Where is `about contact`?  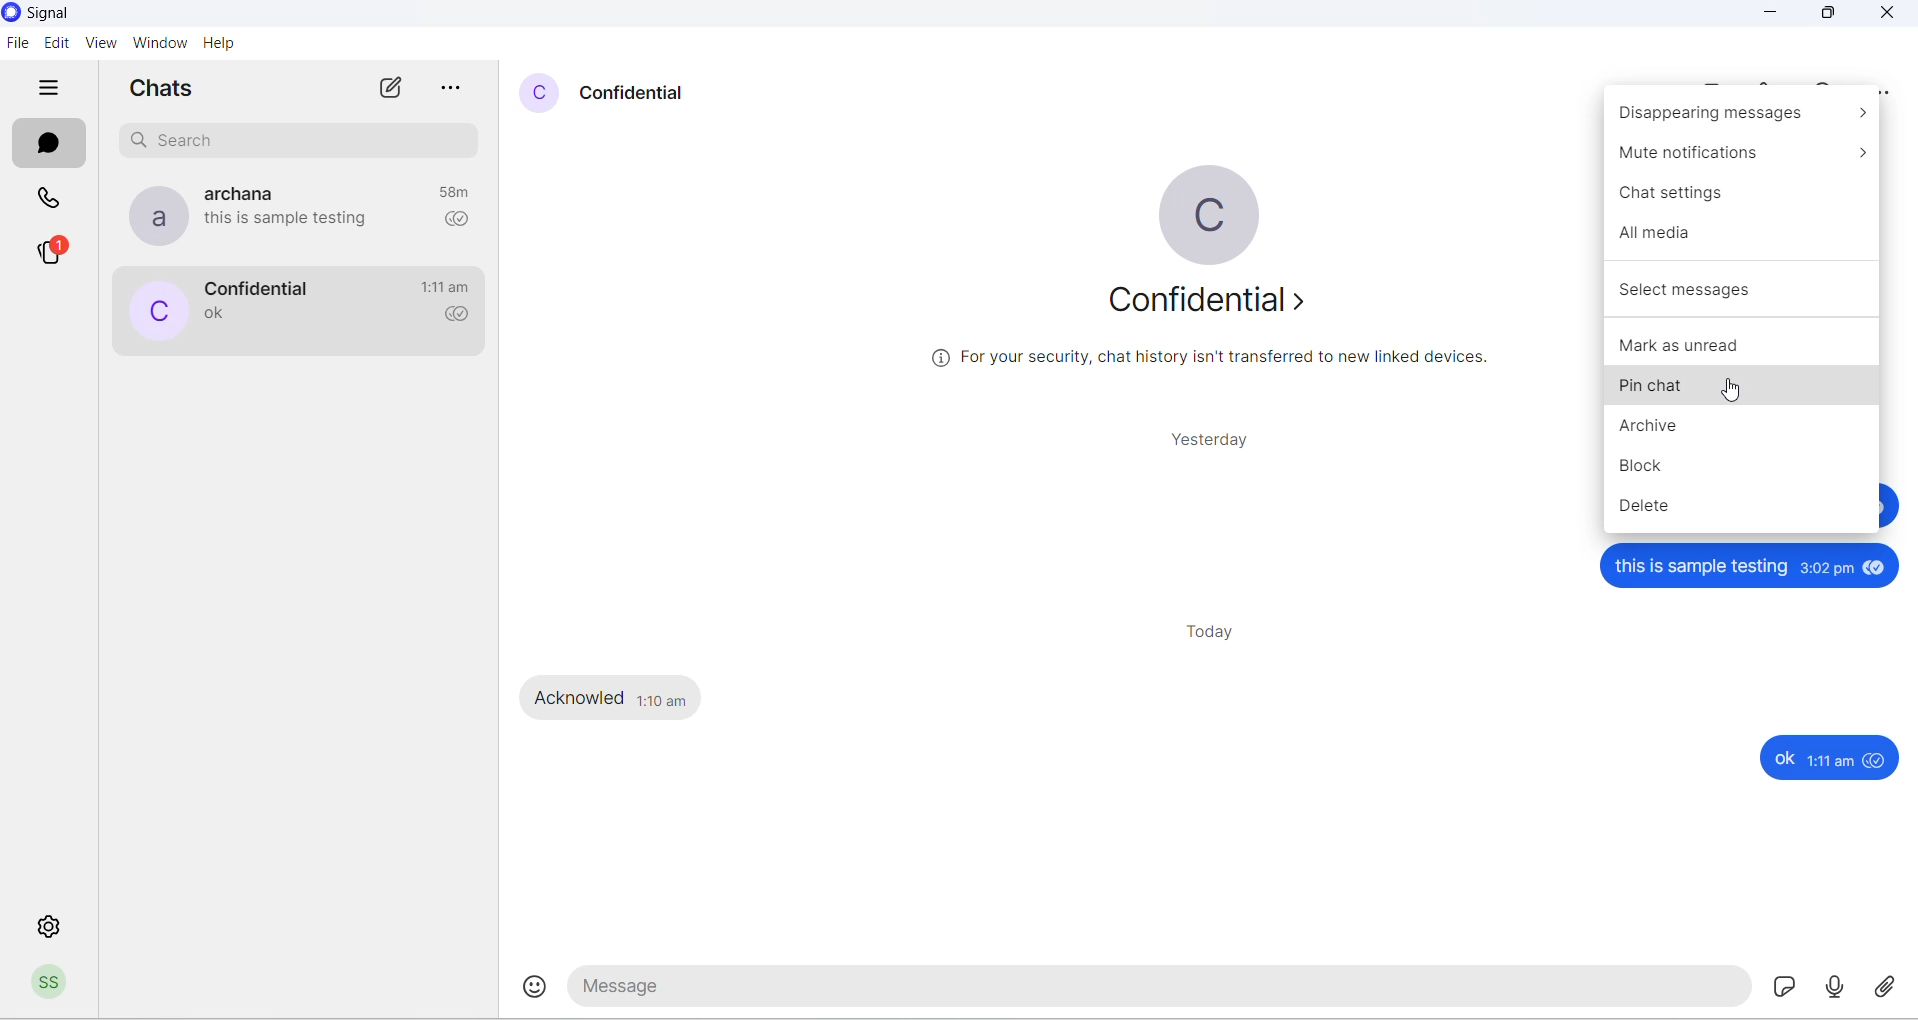 about contact is located at coordinates (1214, 308).